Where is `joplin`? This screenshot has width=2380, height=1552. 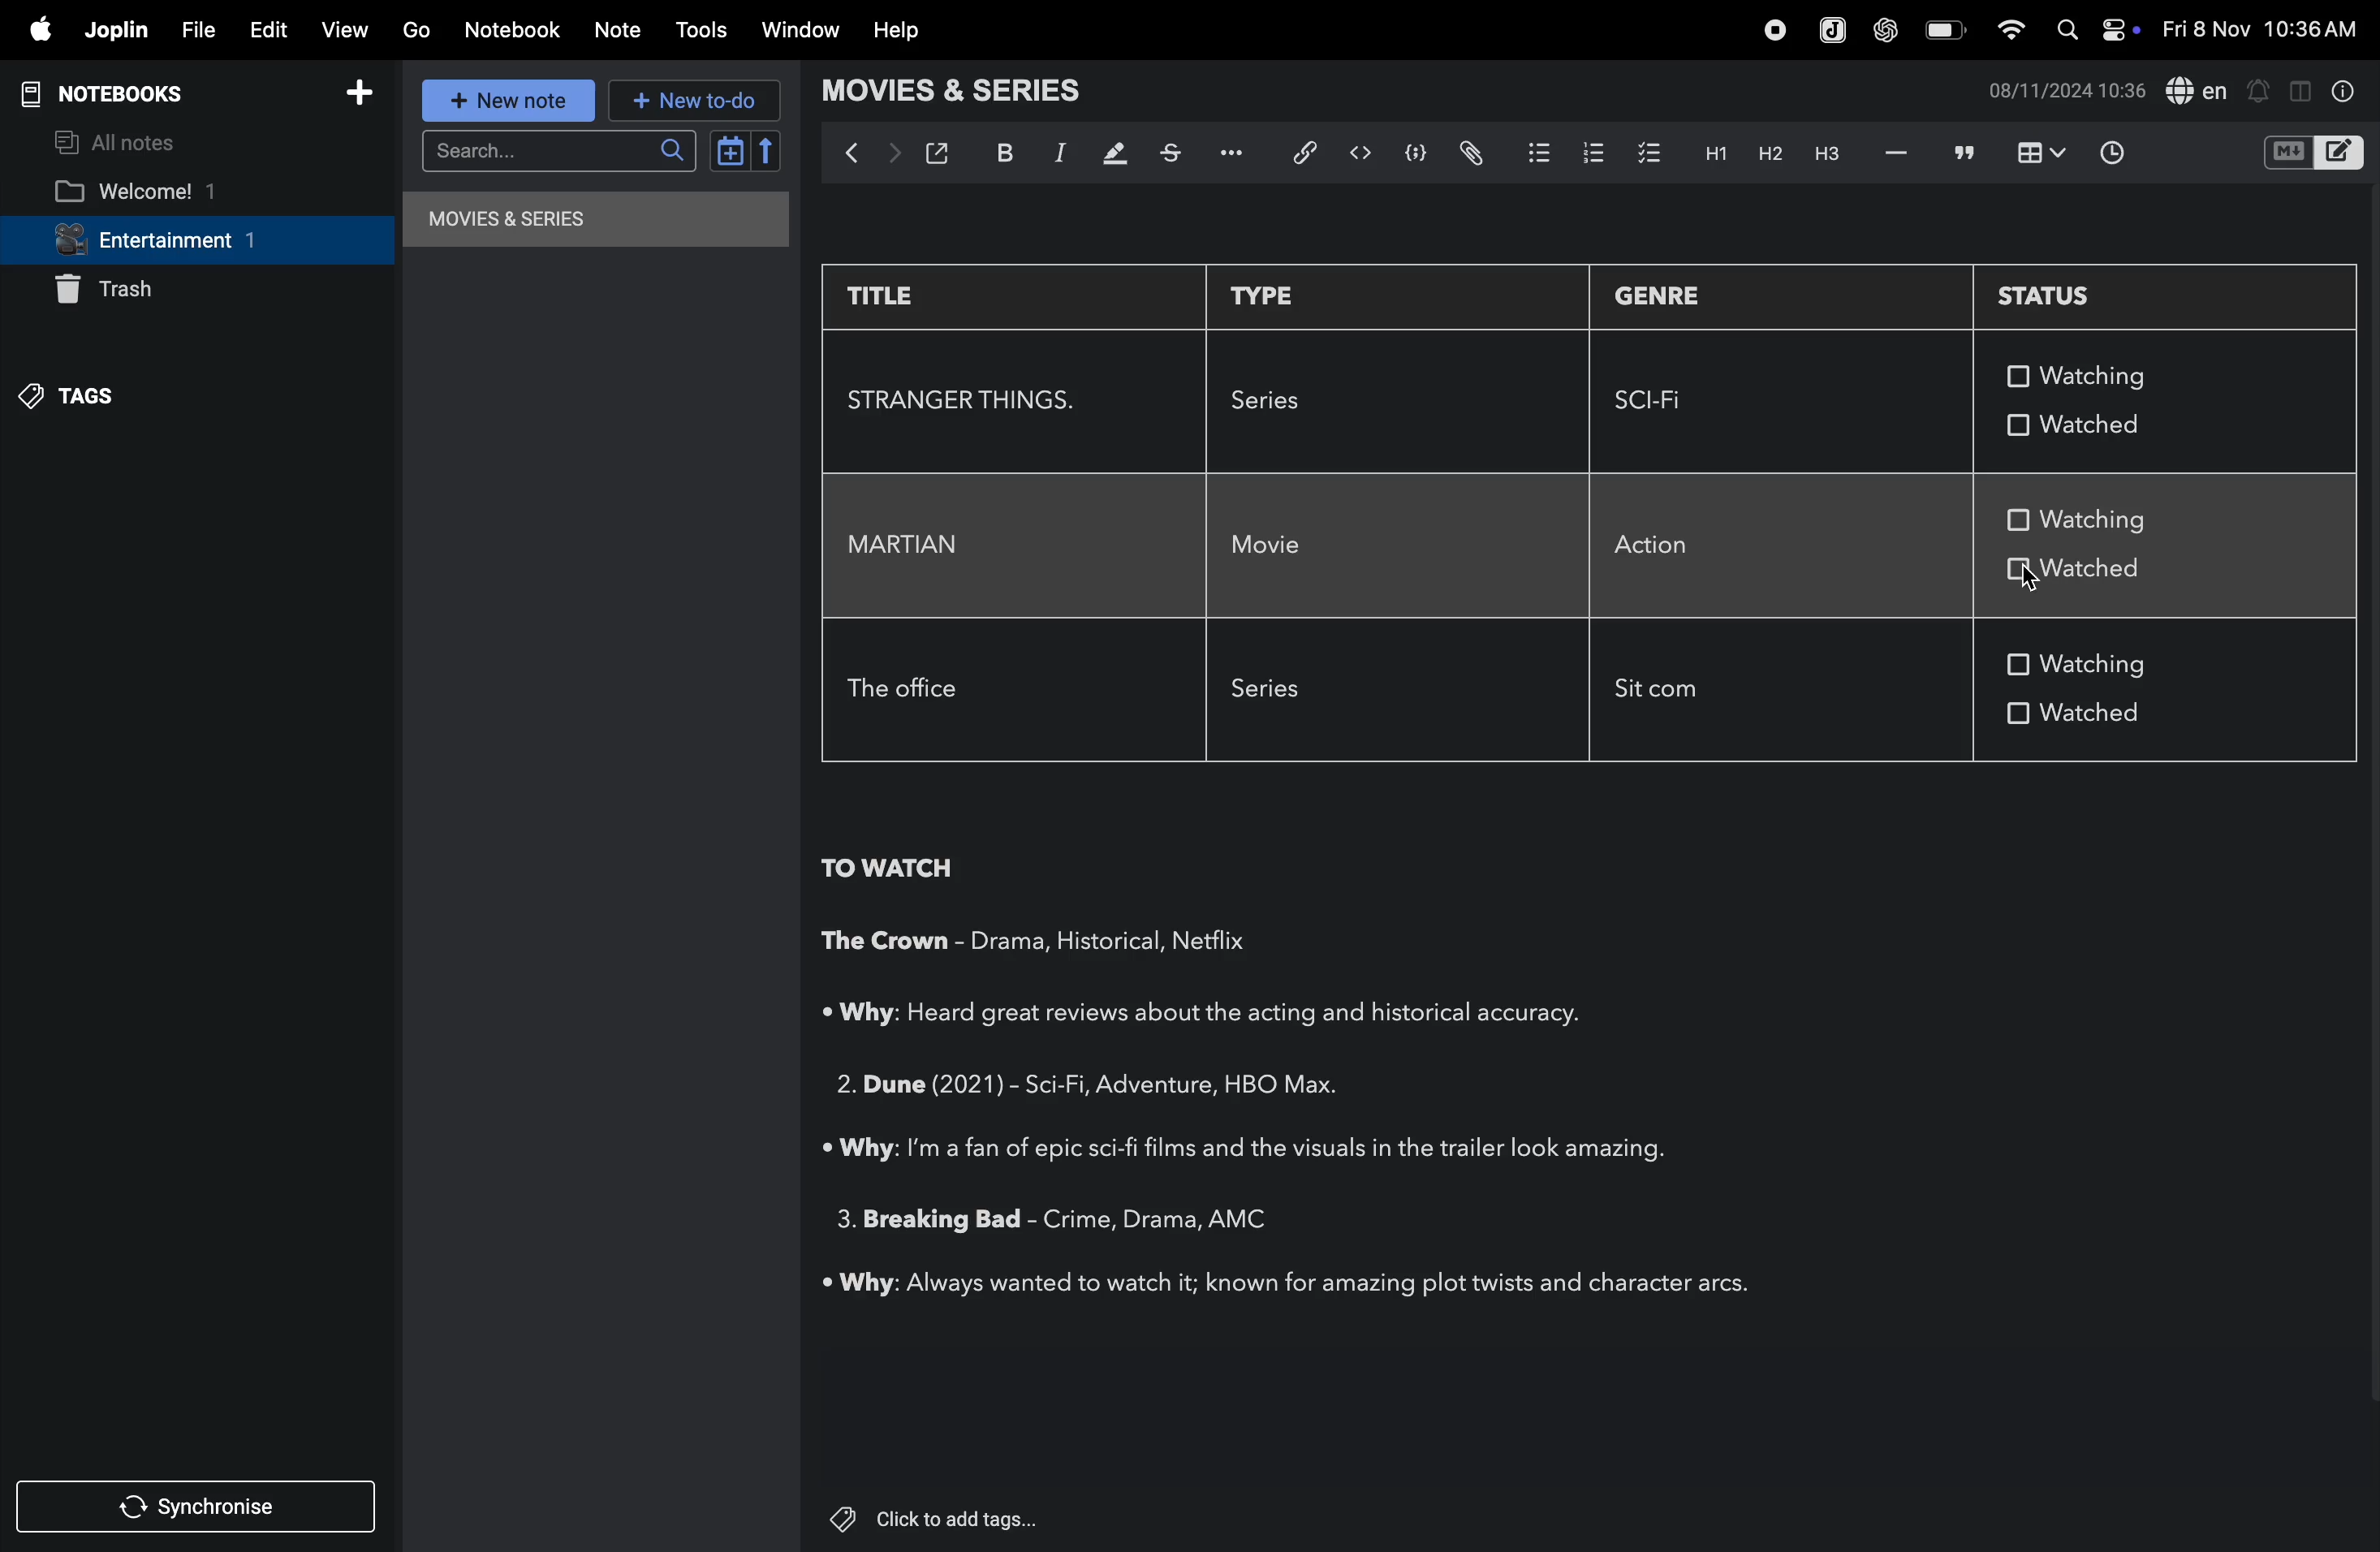 joplin is located at coordinates (115, 32).